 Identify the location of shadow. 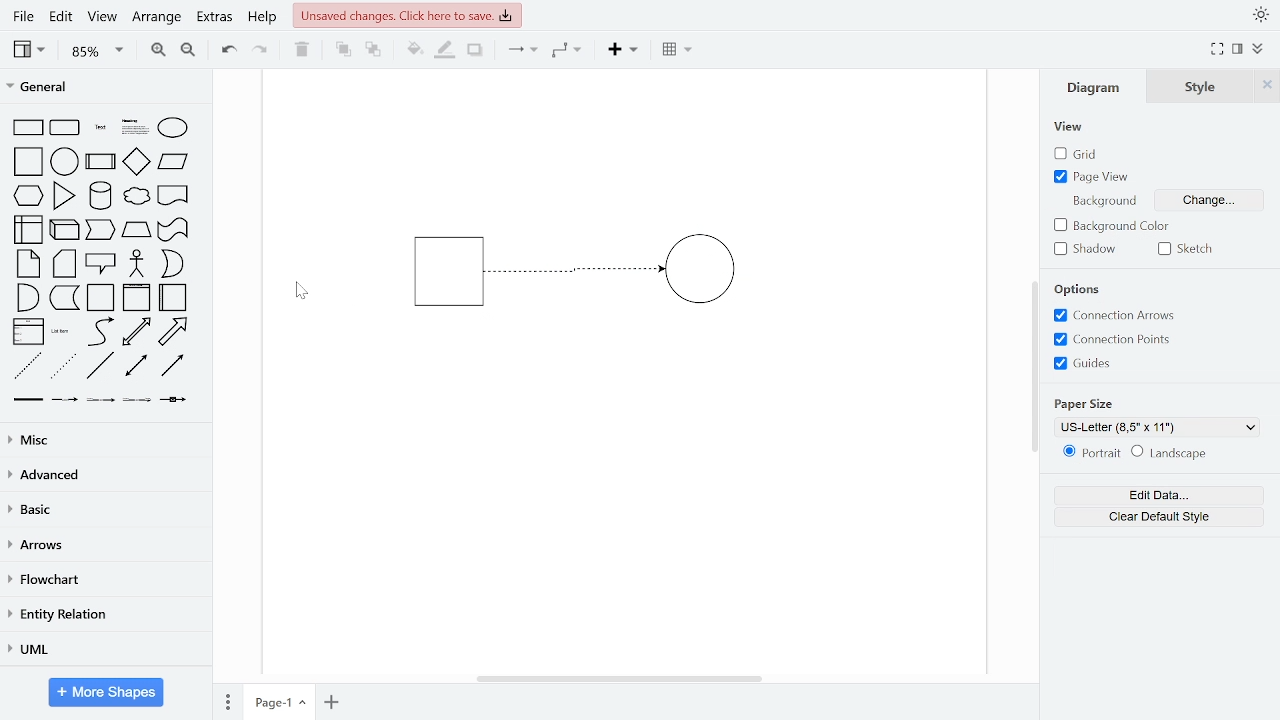
(1084, 251).